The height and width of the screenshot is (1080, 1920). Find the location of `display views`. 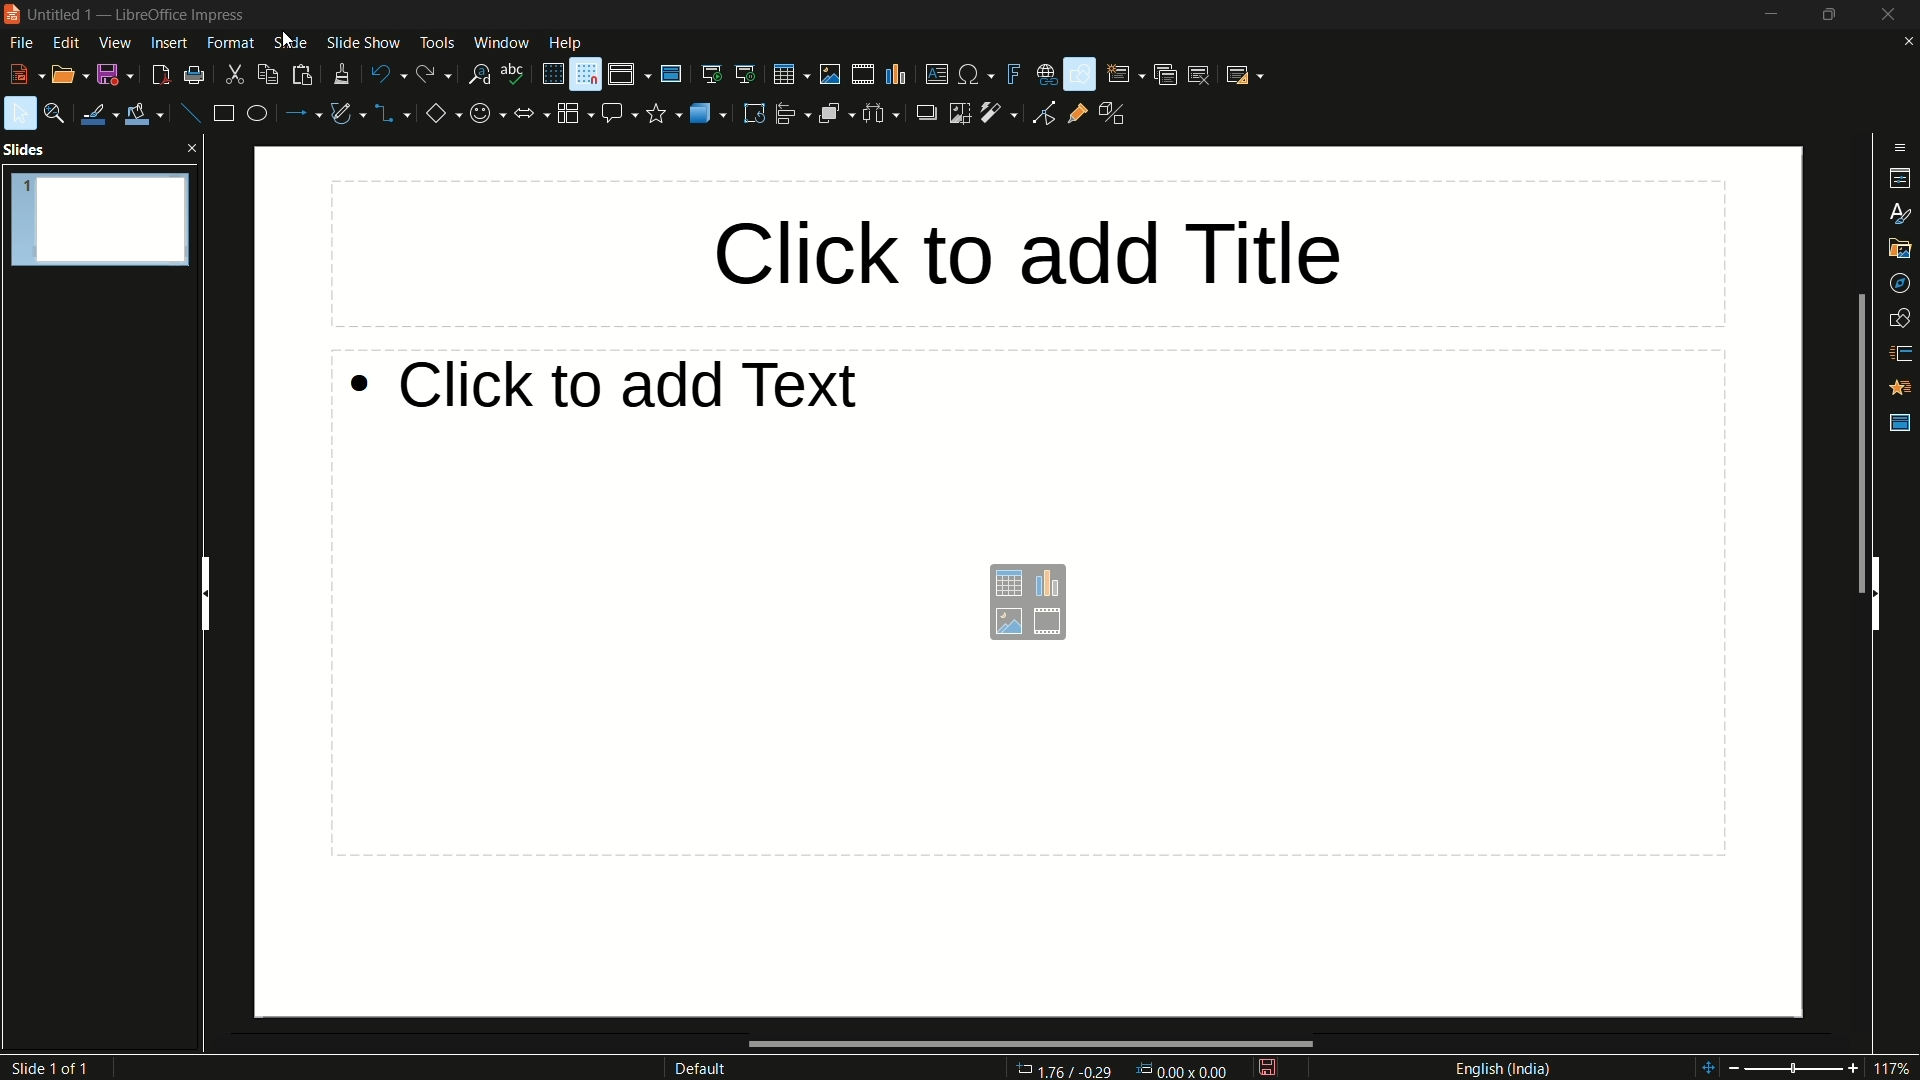

display views is located at coordinates (632, 74).